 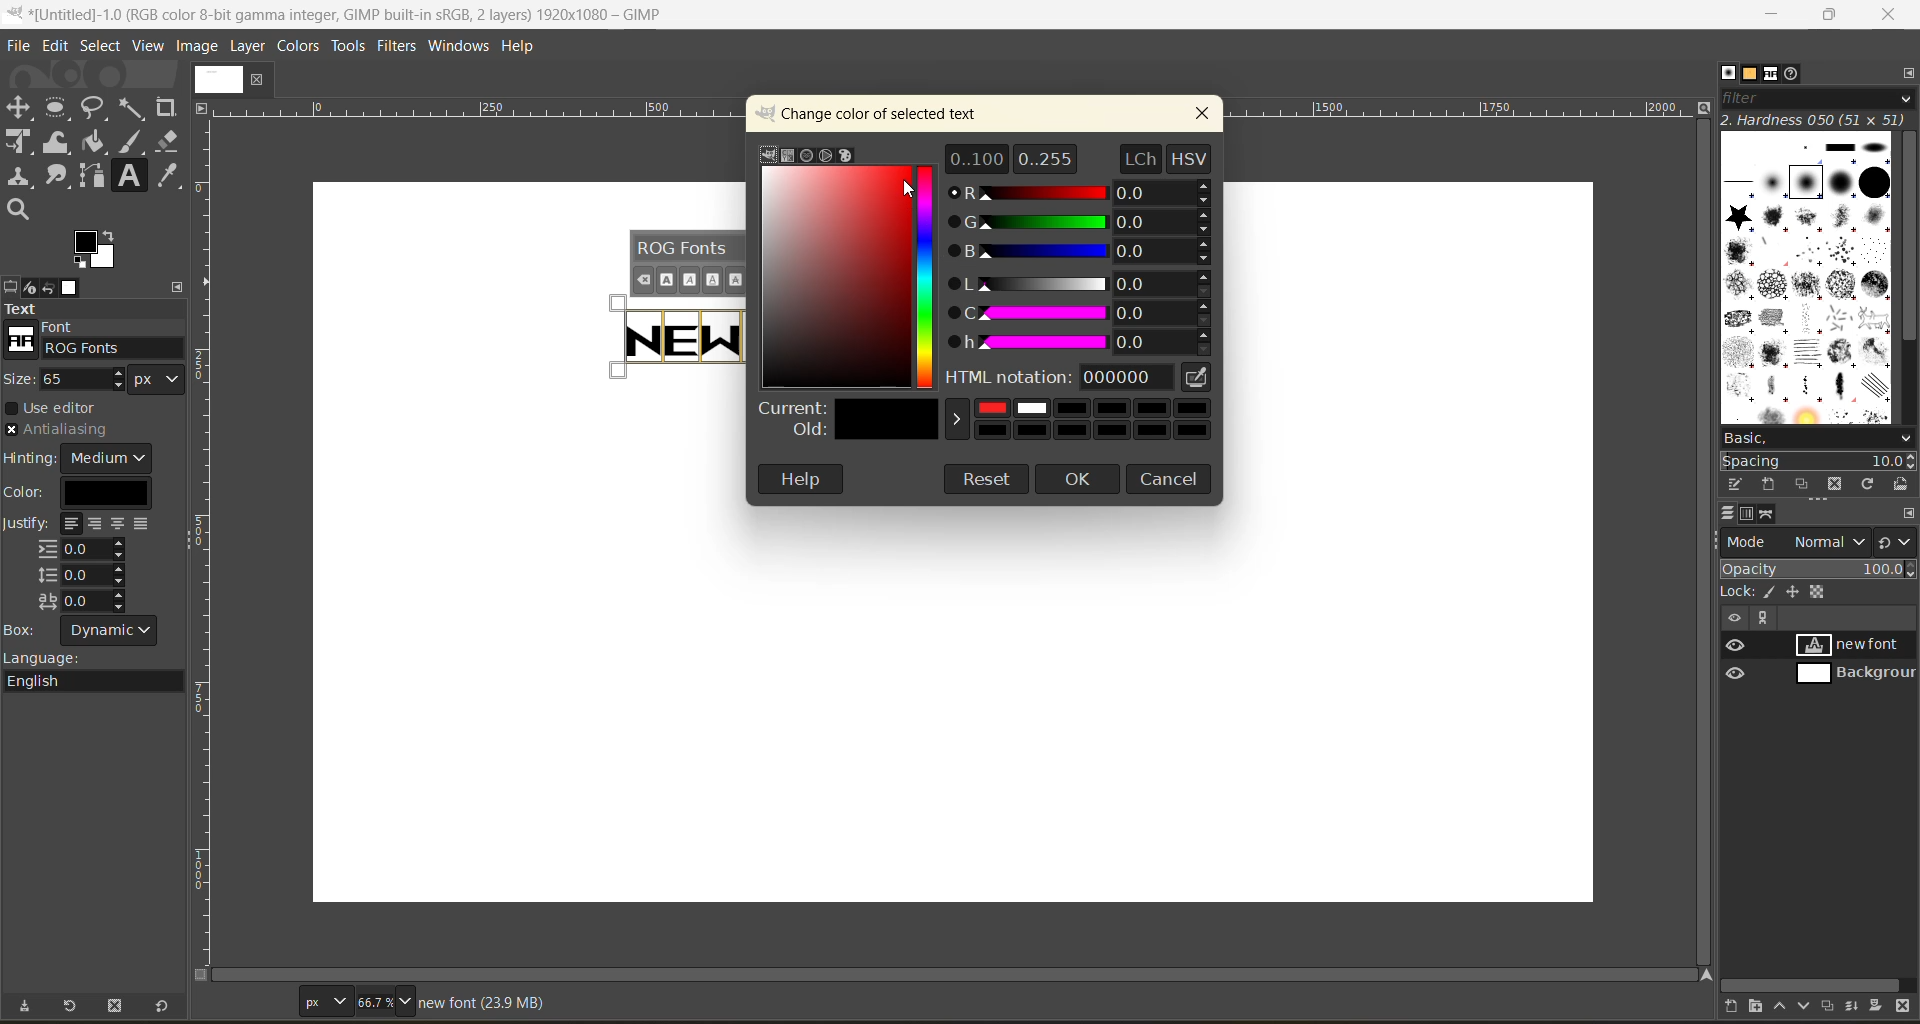 What do you see at coordinates (1807, 281) in the screenshot?
I see `brushes` at bounding box center [1807, 281].